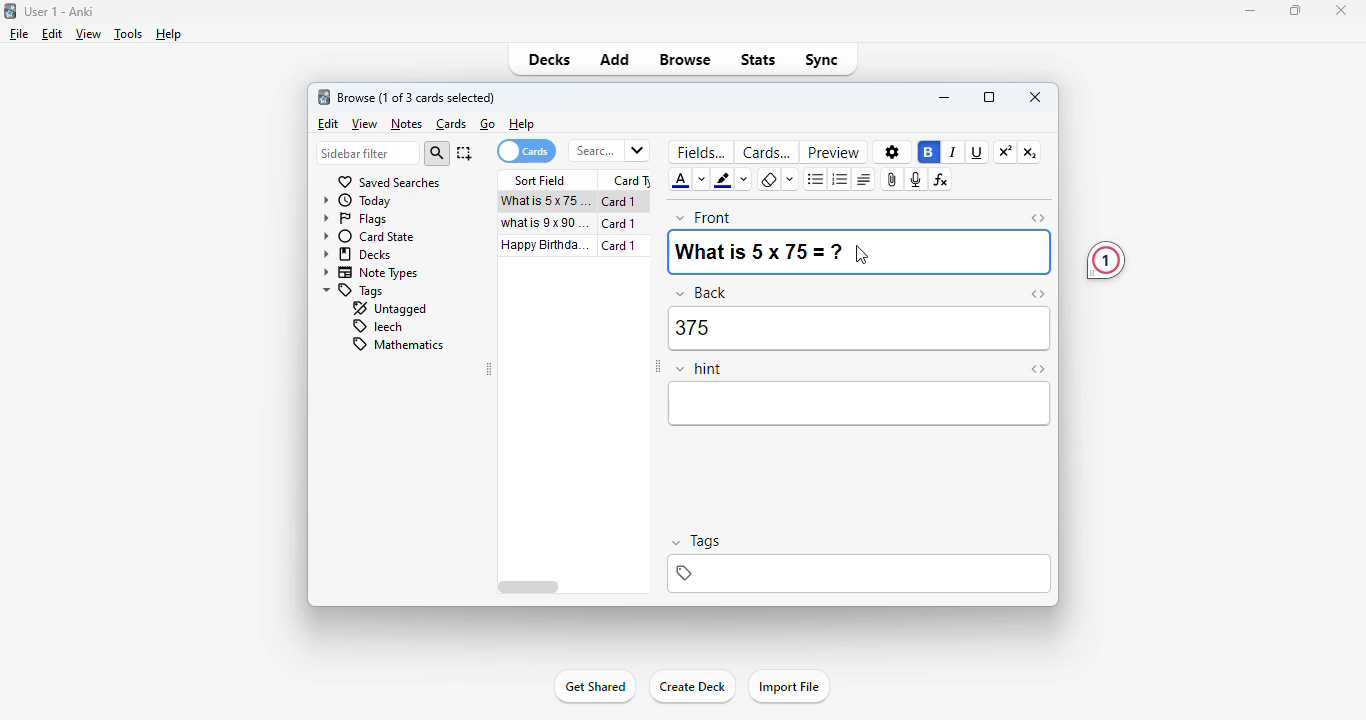  Describe the element at coordinates (365, 124) in the screenshot. I see `view` at that location.